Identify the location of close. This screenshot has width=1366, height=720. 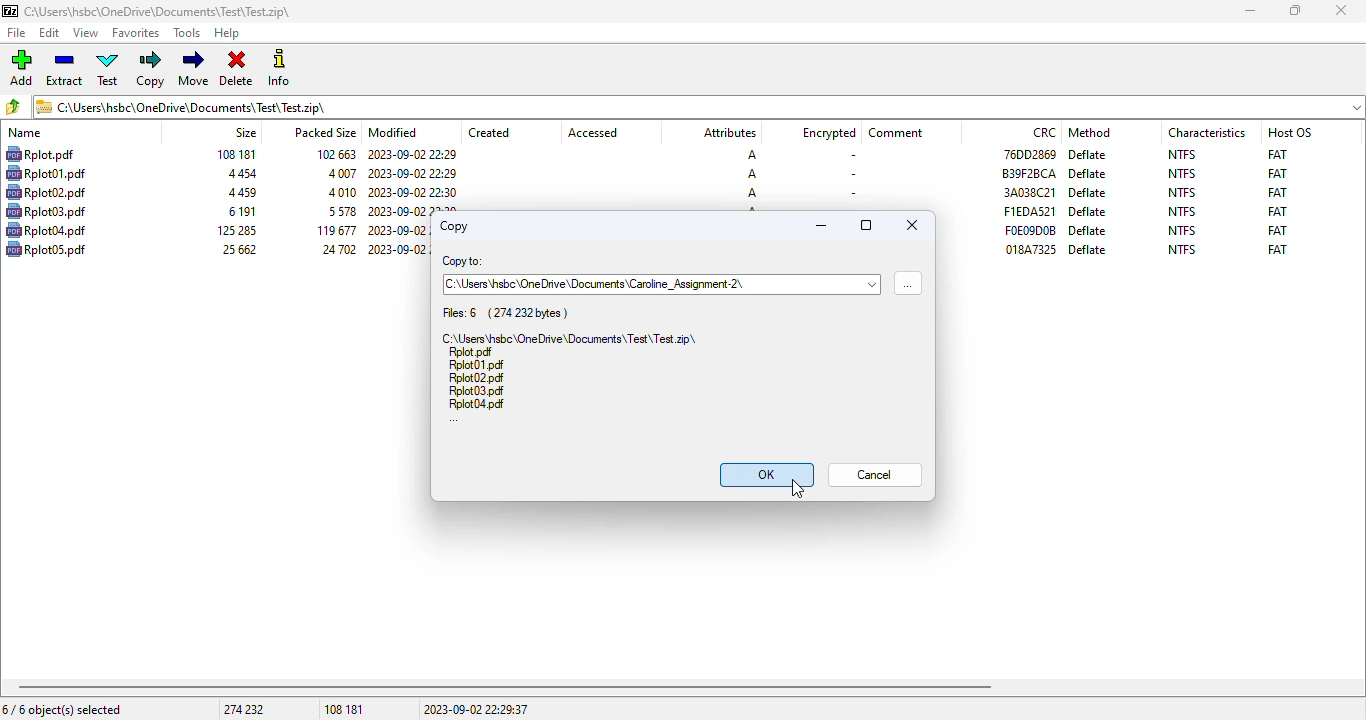
(1340, 10).